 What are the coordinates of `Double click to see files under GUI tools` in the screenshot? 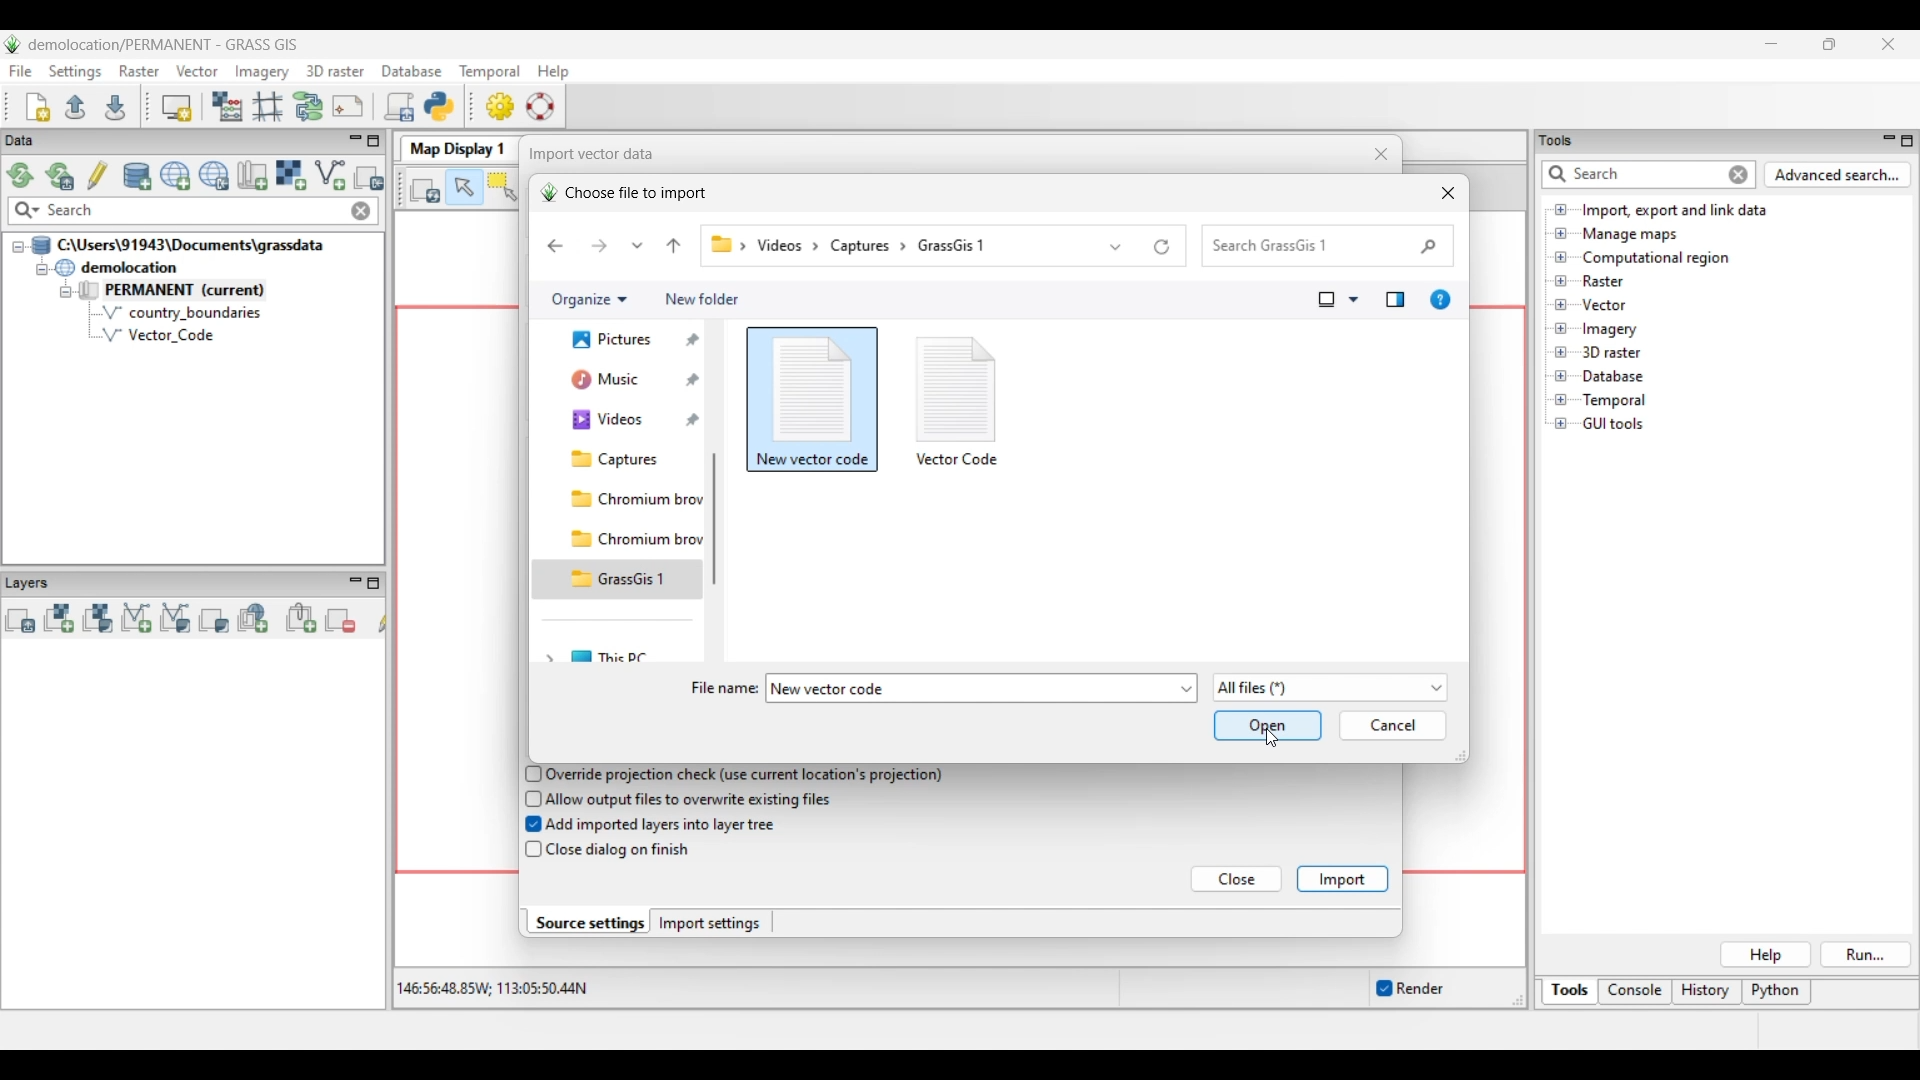 It's located at (1614, 424).